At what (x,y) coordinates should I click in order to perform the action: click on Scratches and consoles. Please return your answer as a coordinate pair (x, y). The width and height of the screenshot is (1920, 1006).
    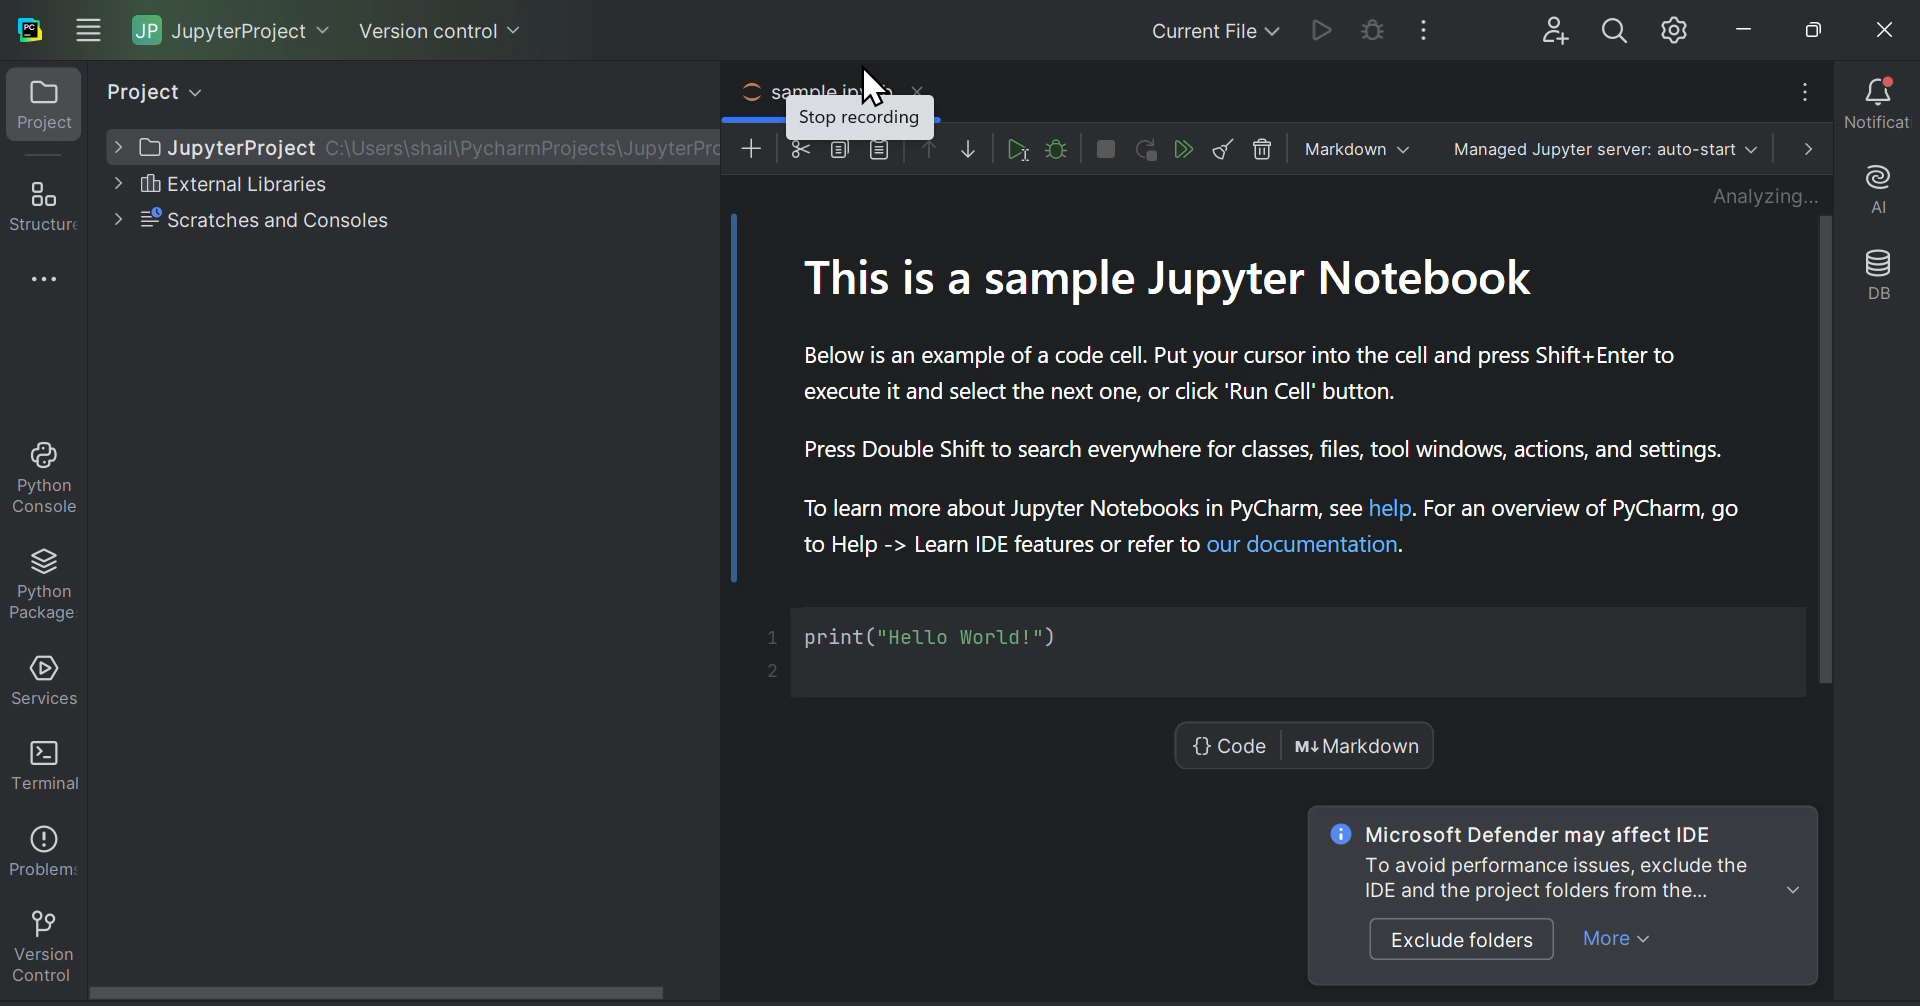
    Looking at the image, I should click on (251, 221).